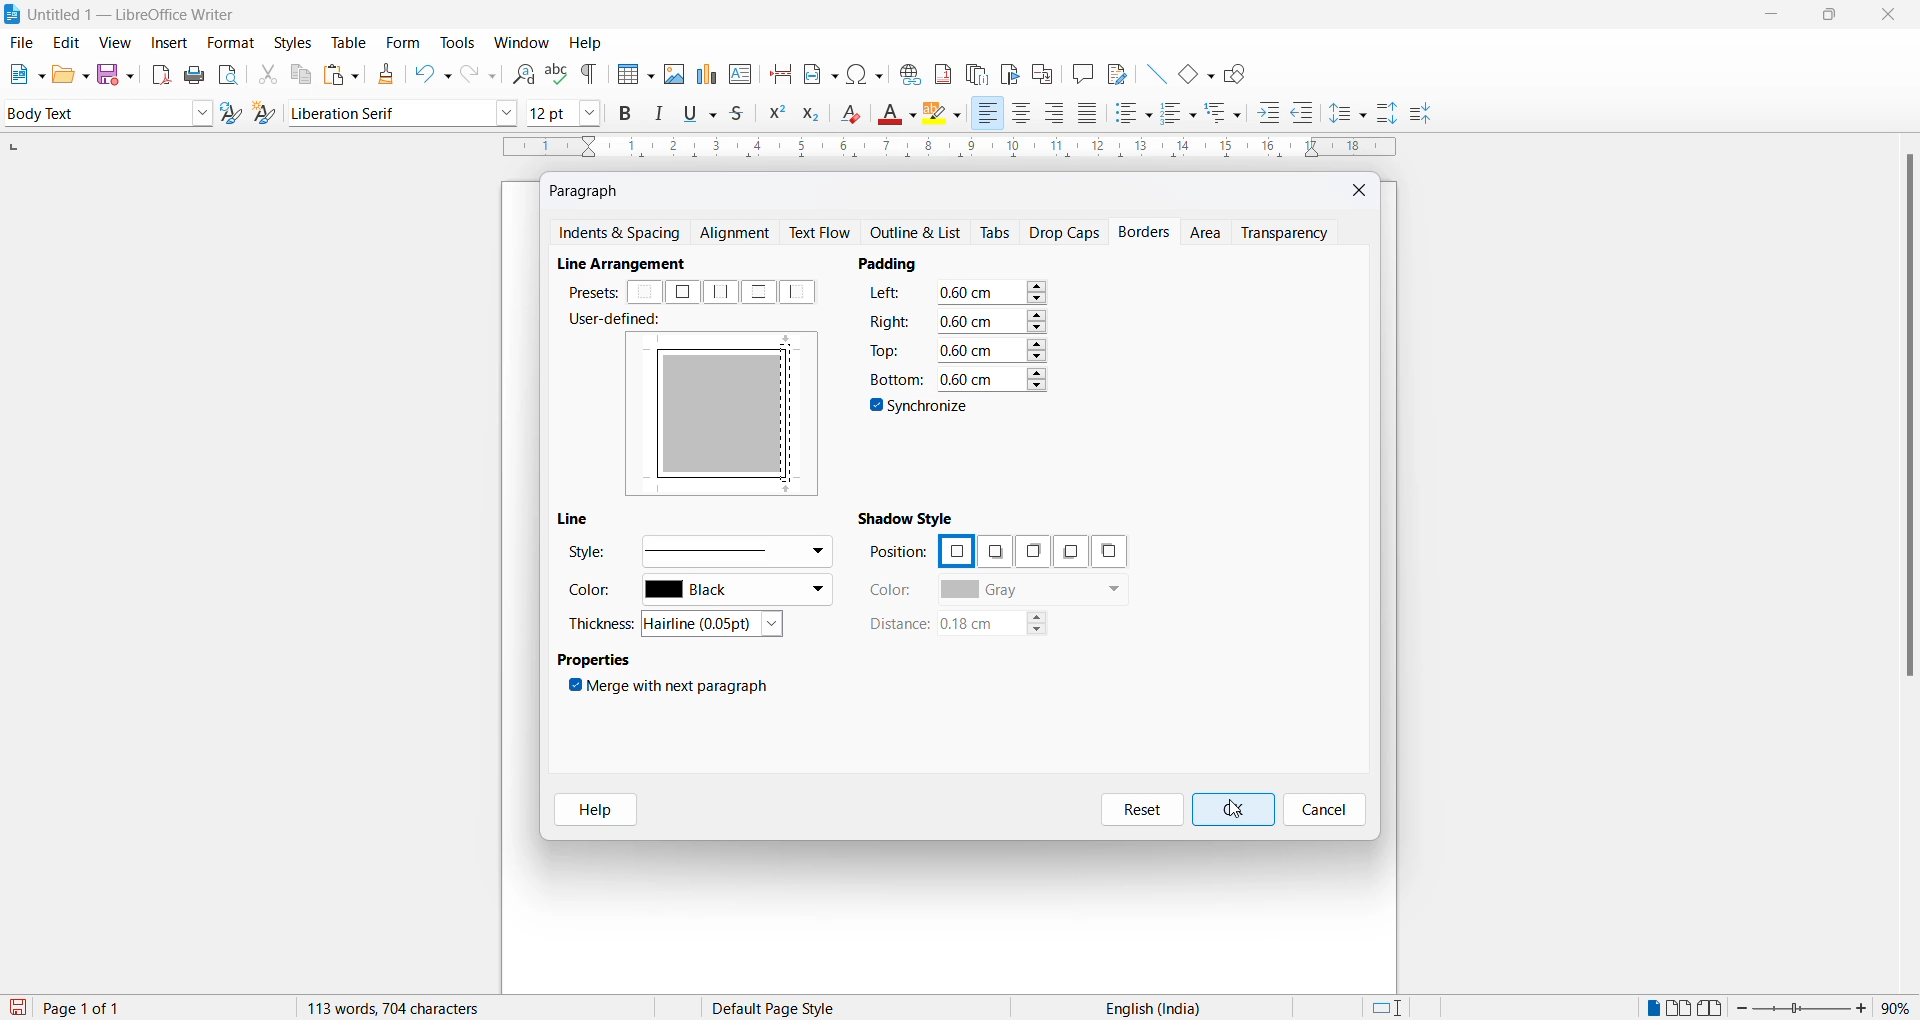 The height and width of the screenshot is (1020, 1920). I want to click on insert chart, so click(706, 76).